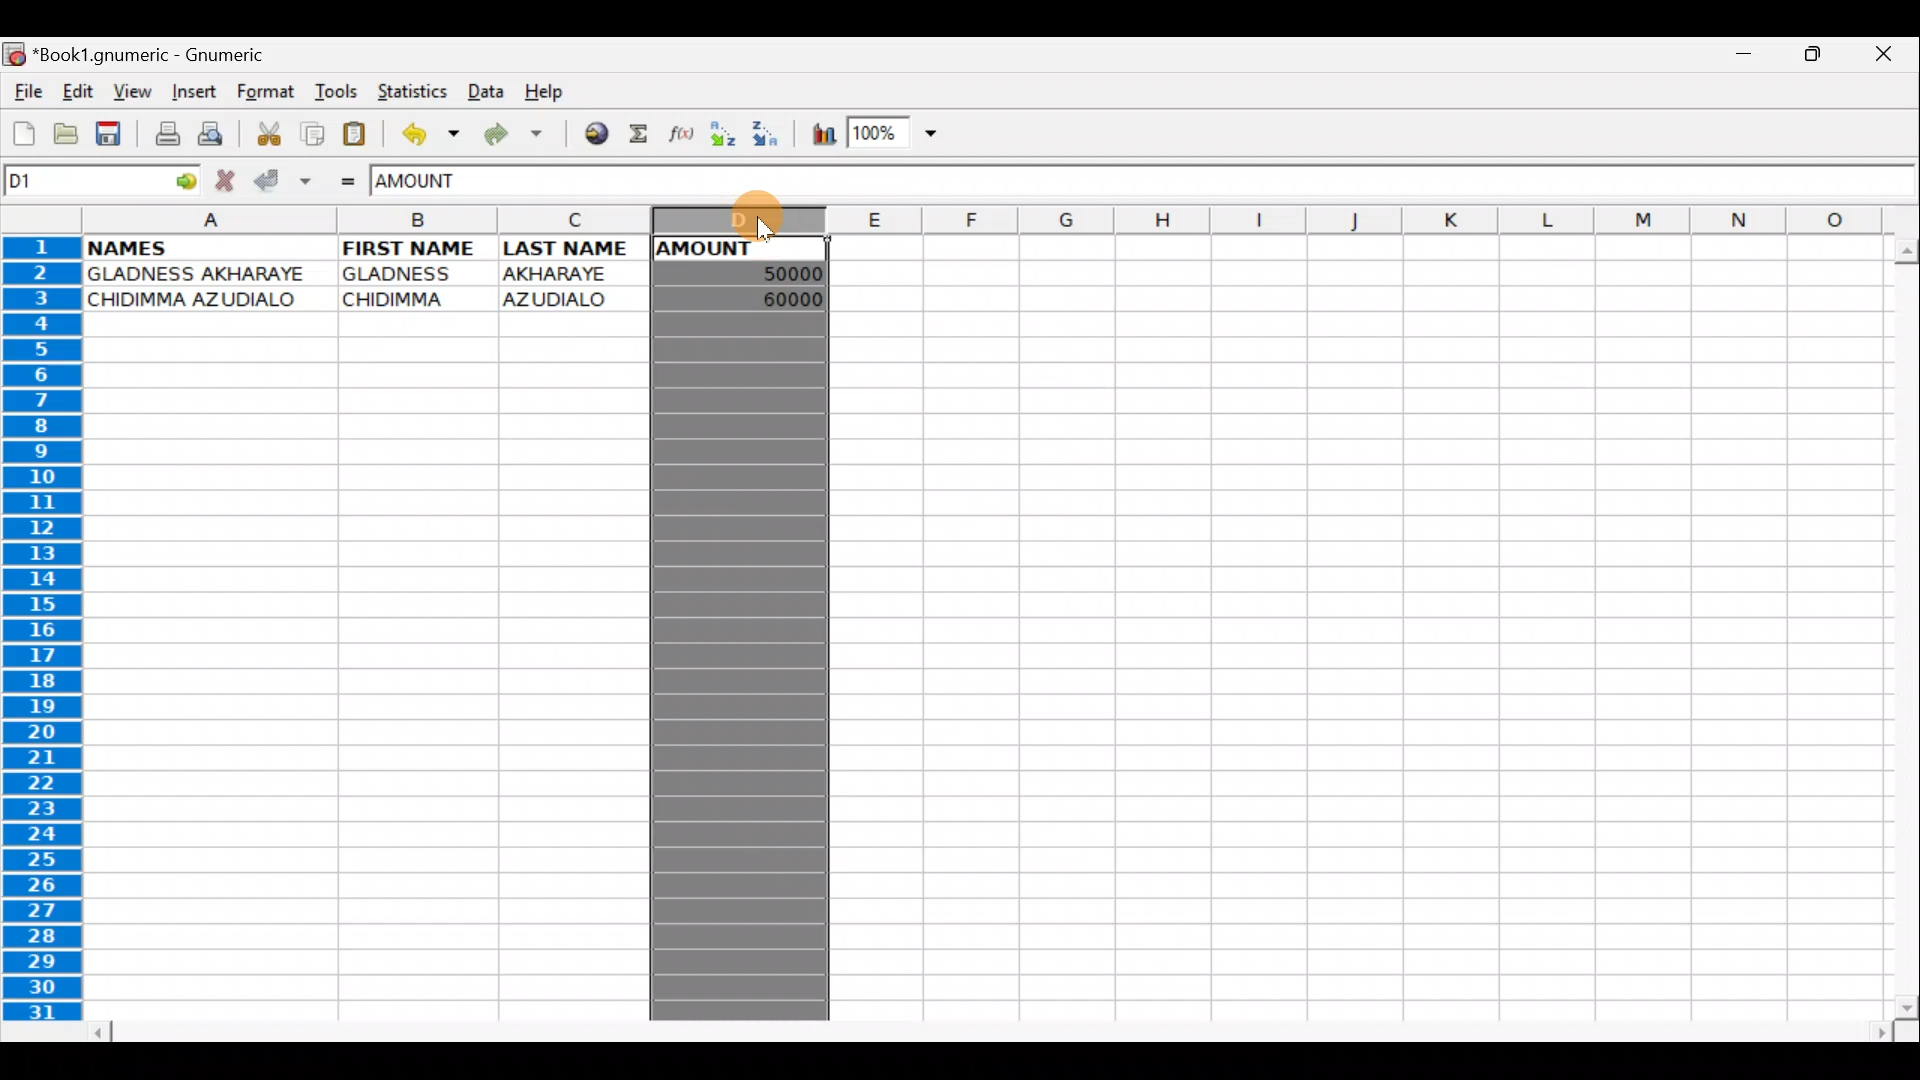 The image size is (1920, 1080). Describe the element at coordinates (743, 218) in the screenshot. I see `Cursor on column D` at that location.